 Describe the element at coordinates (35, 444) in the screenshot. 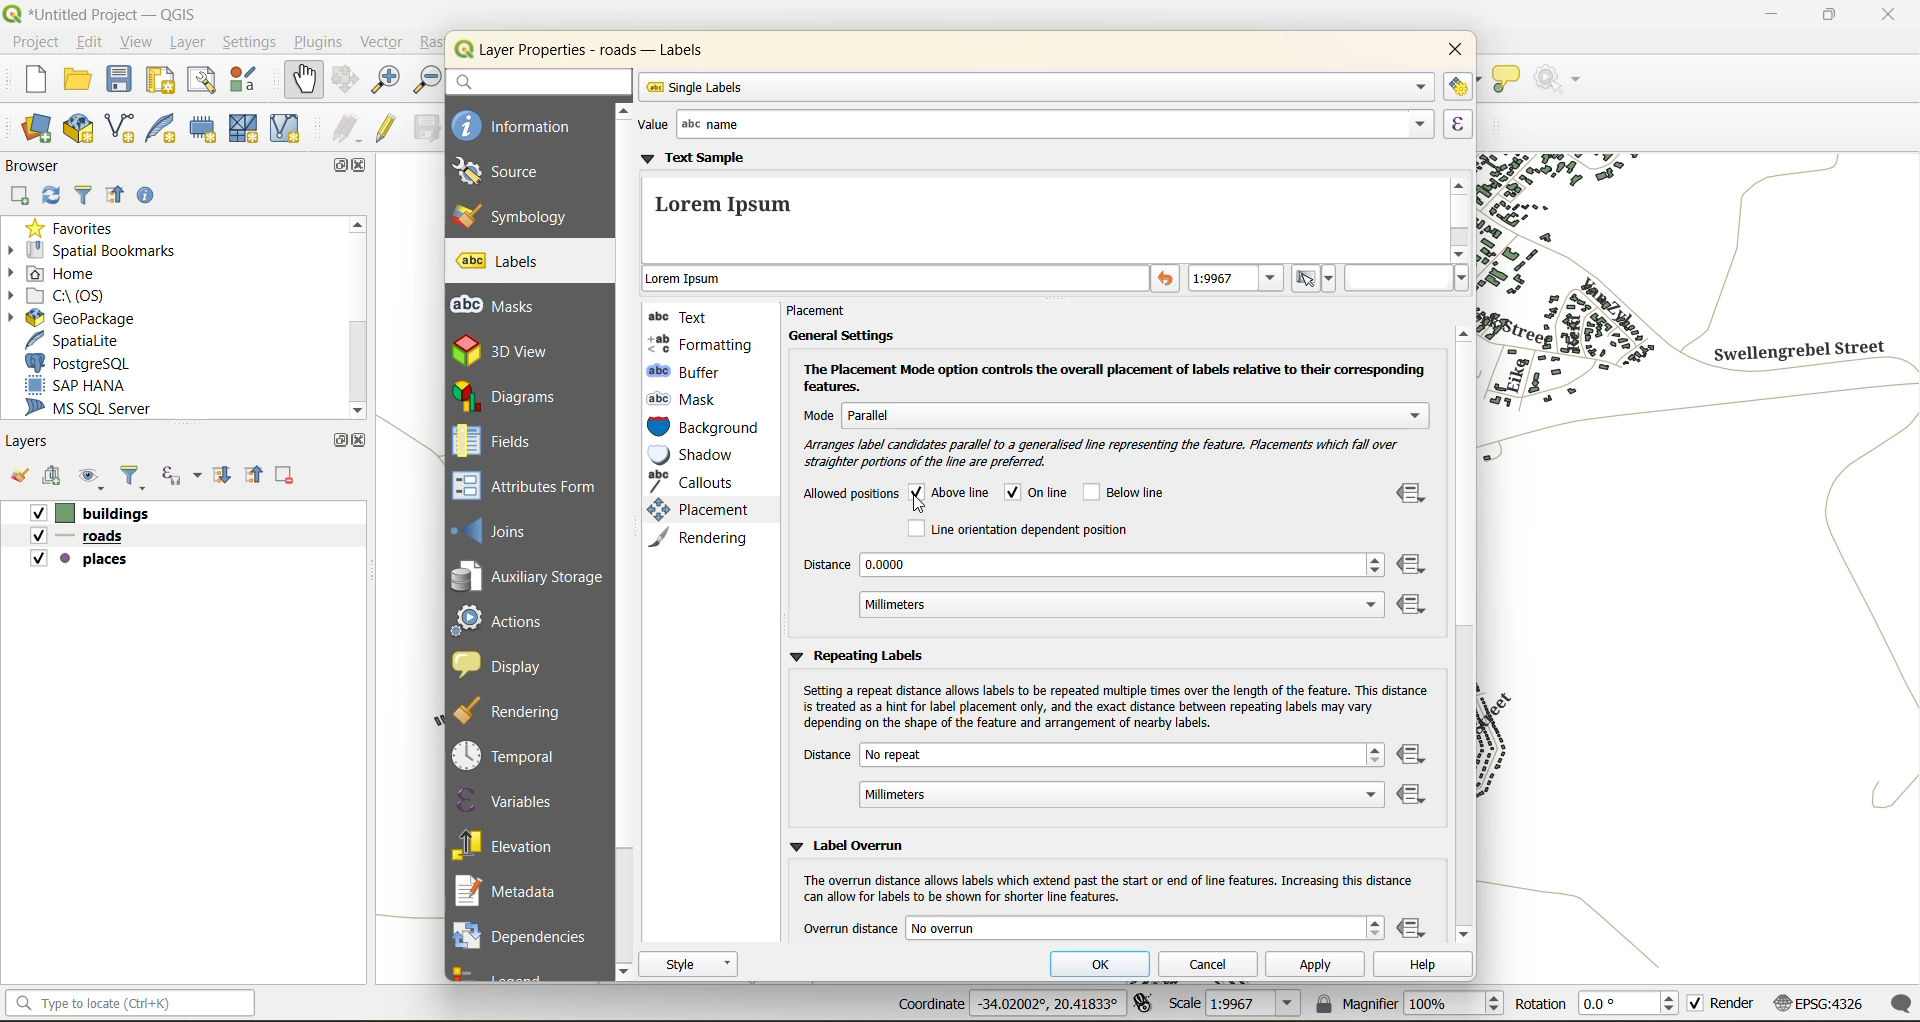

I see `layers` at that location.